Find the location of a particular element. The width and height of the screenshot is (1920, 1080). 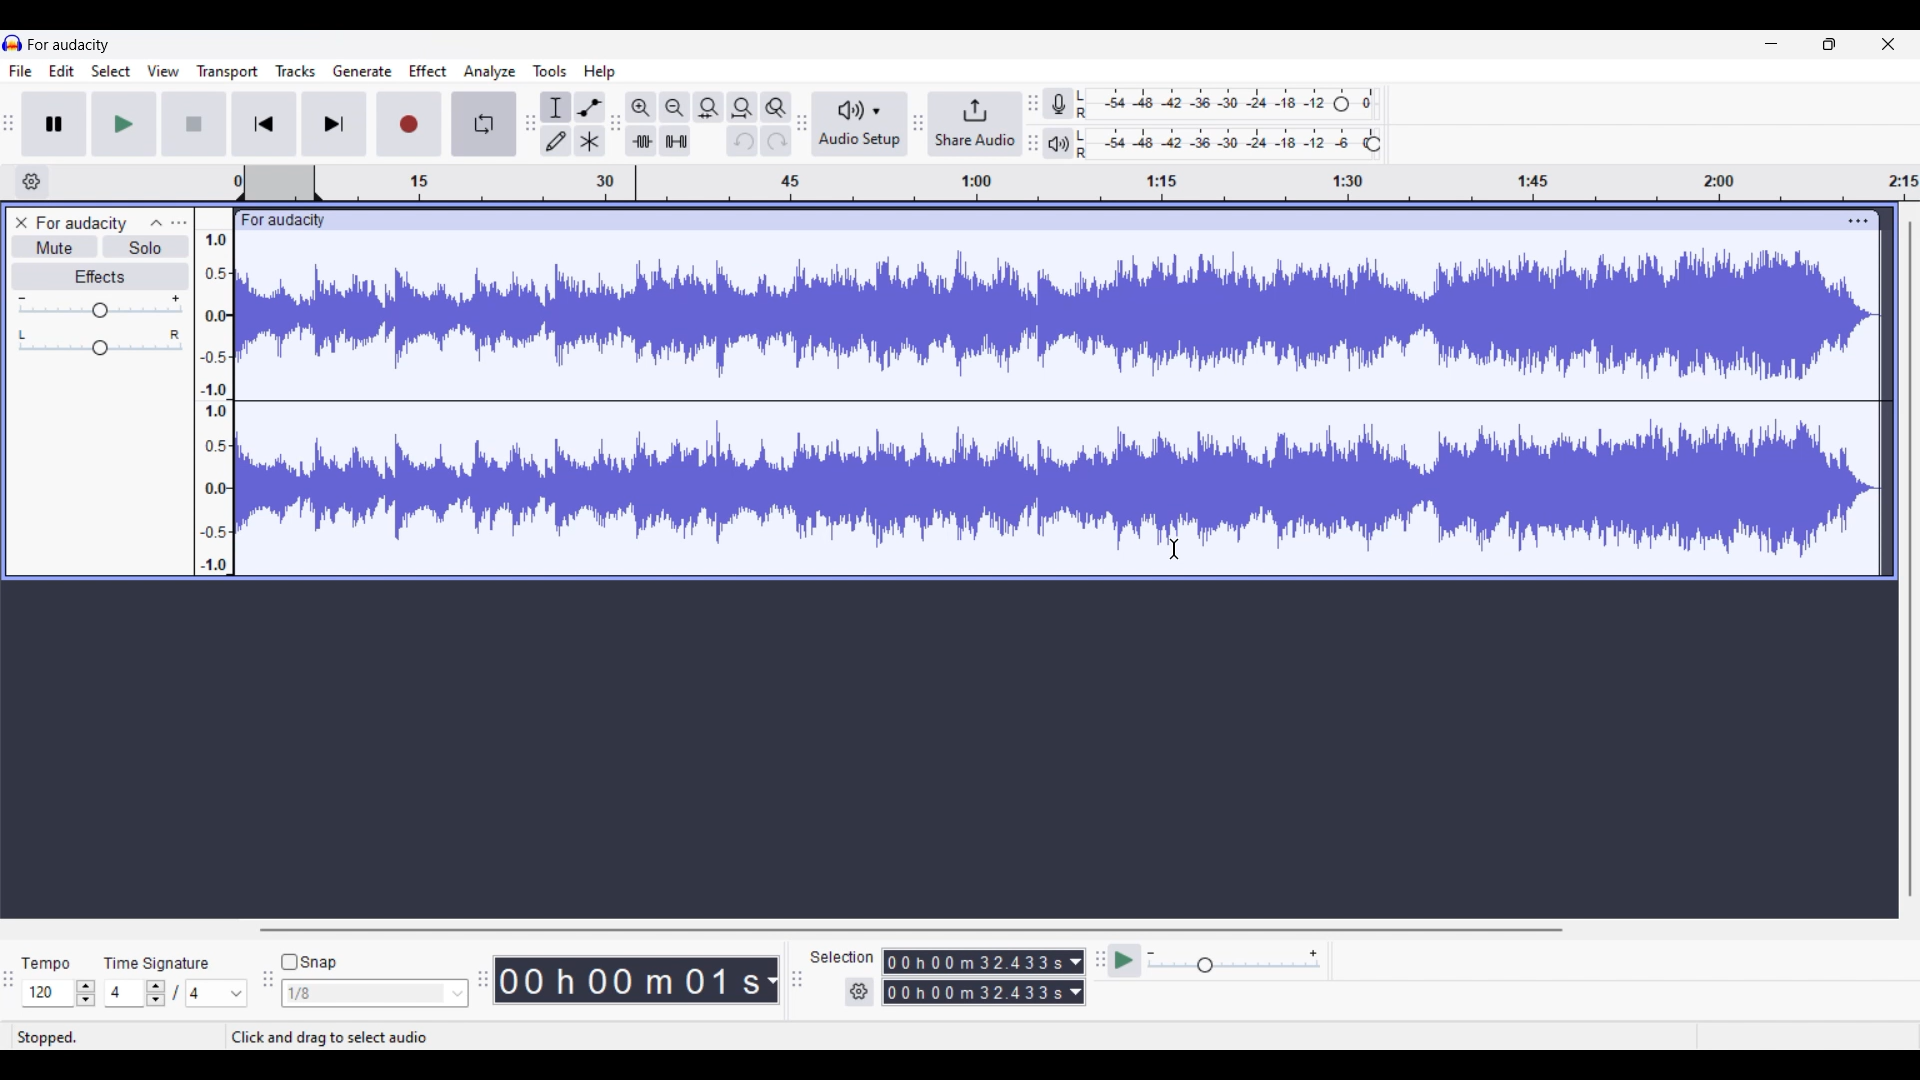

Audio setup is located at coordinates (860, 123).